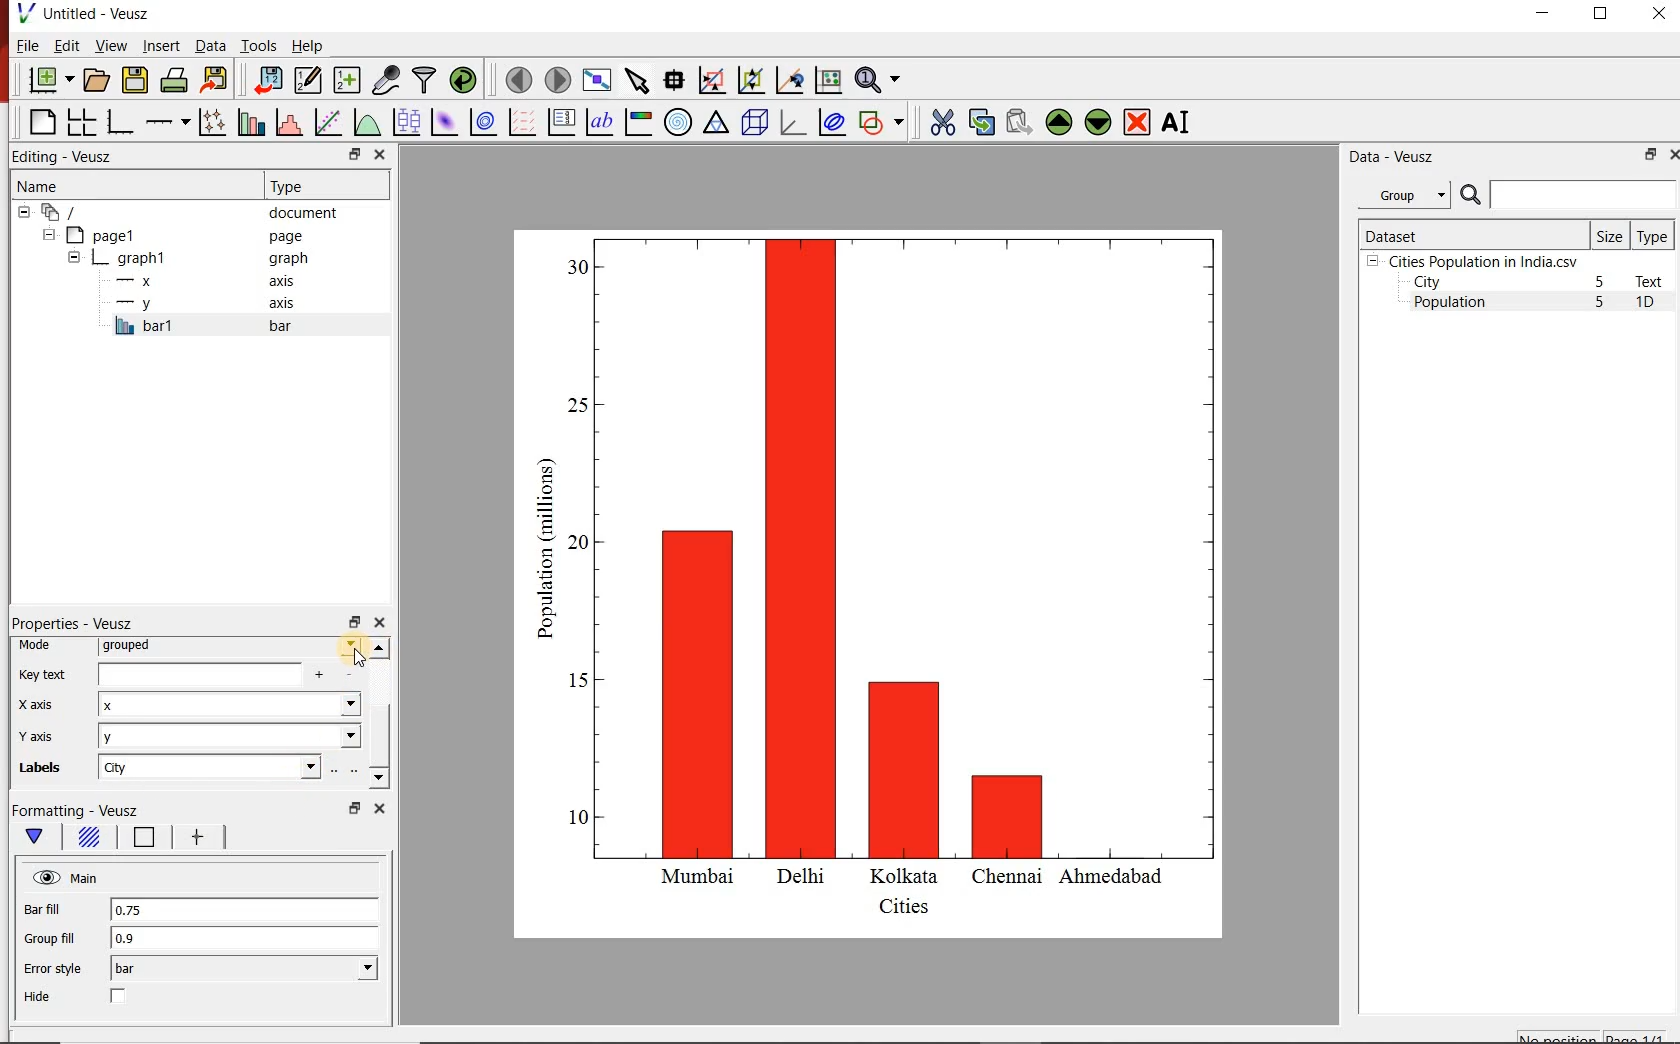 This screenshot has height=1044, width=1680. What do you see at coordinates (560, 122) in the screenshot?
I see `plot key` at bounding box center [560, 122].